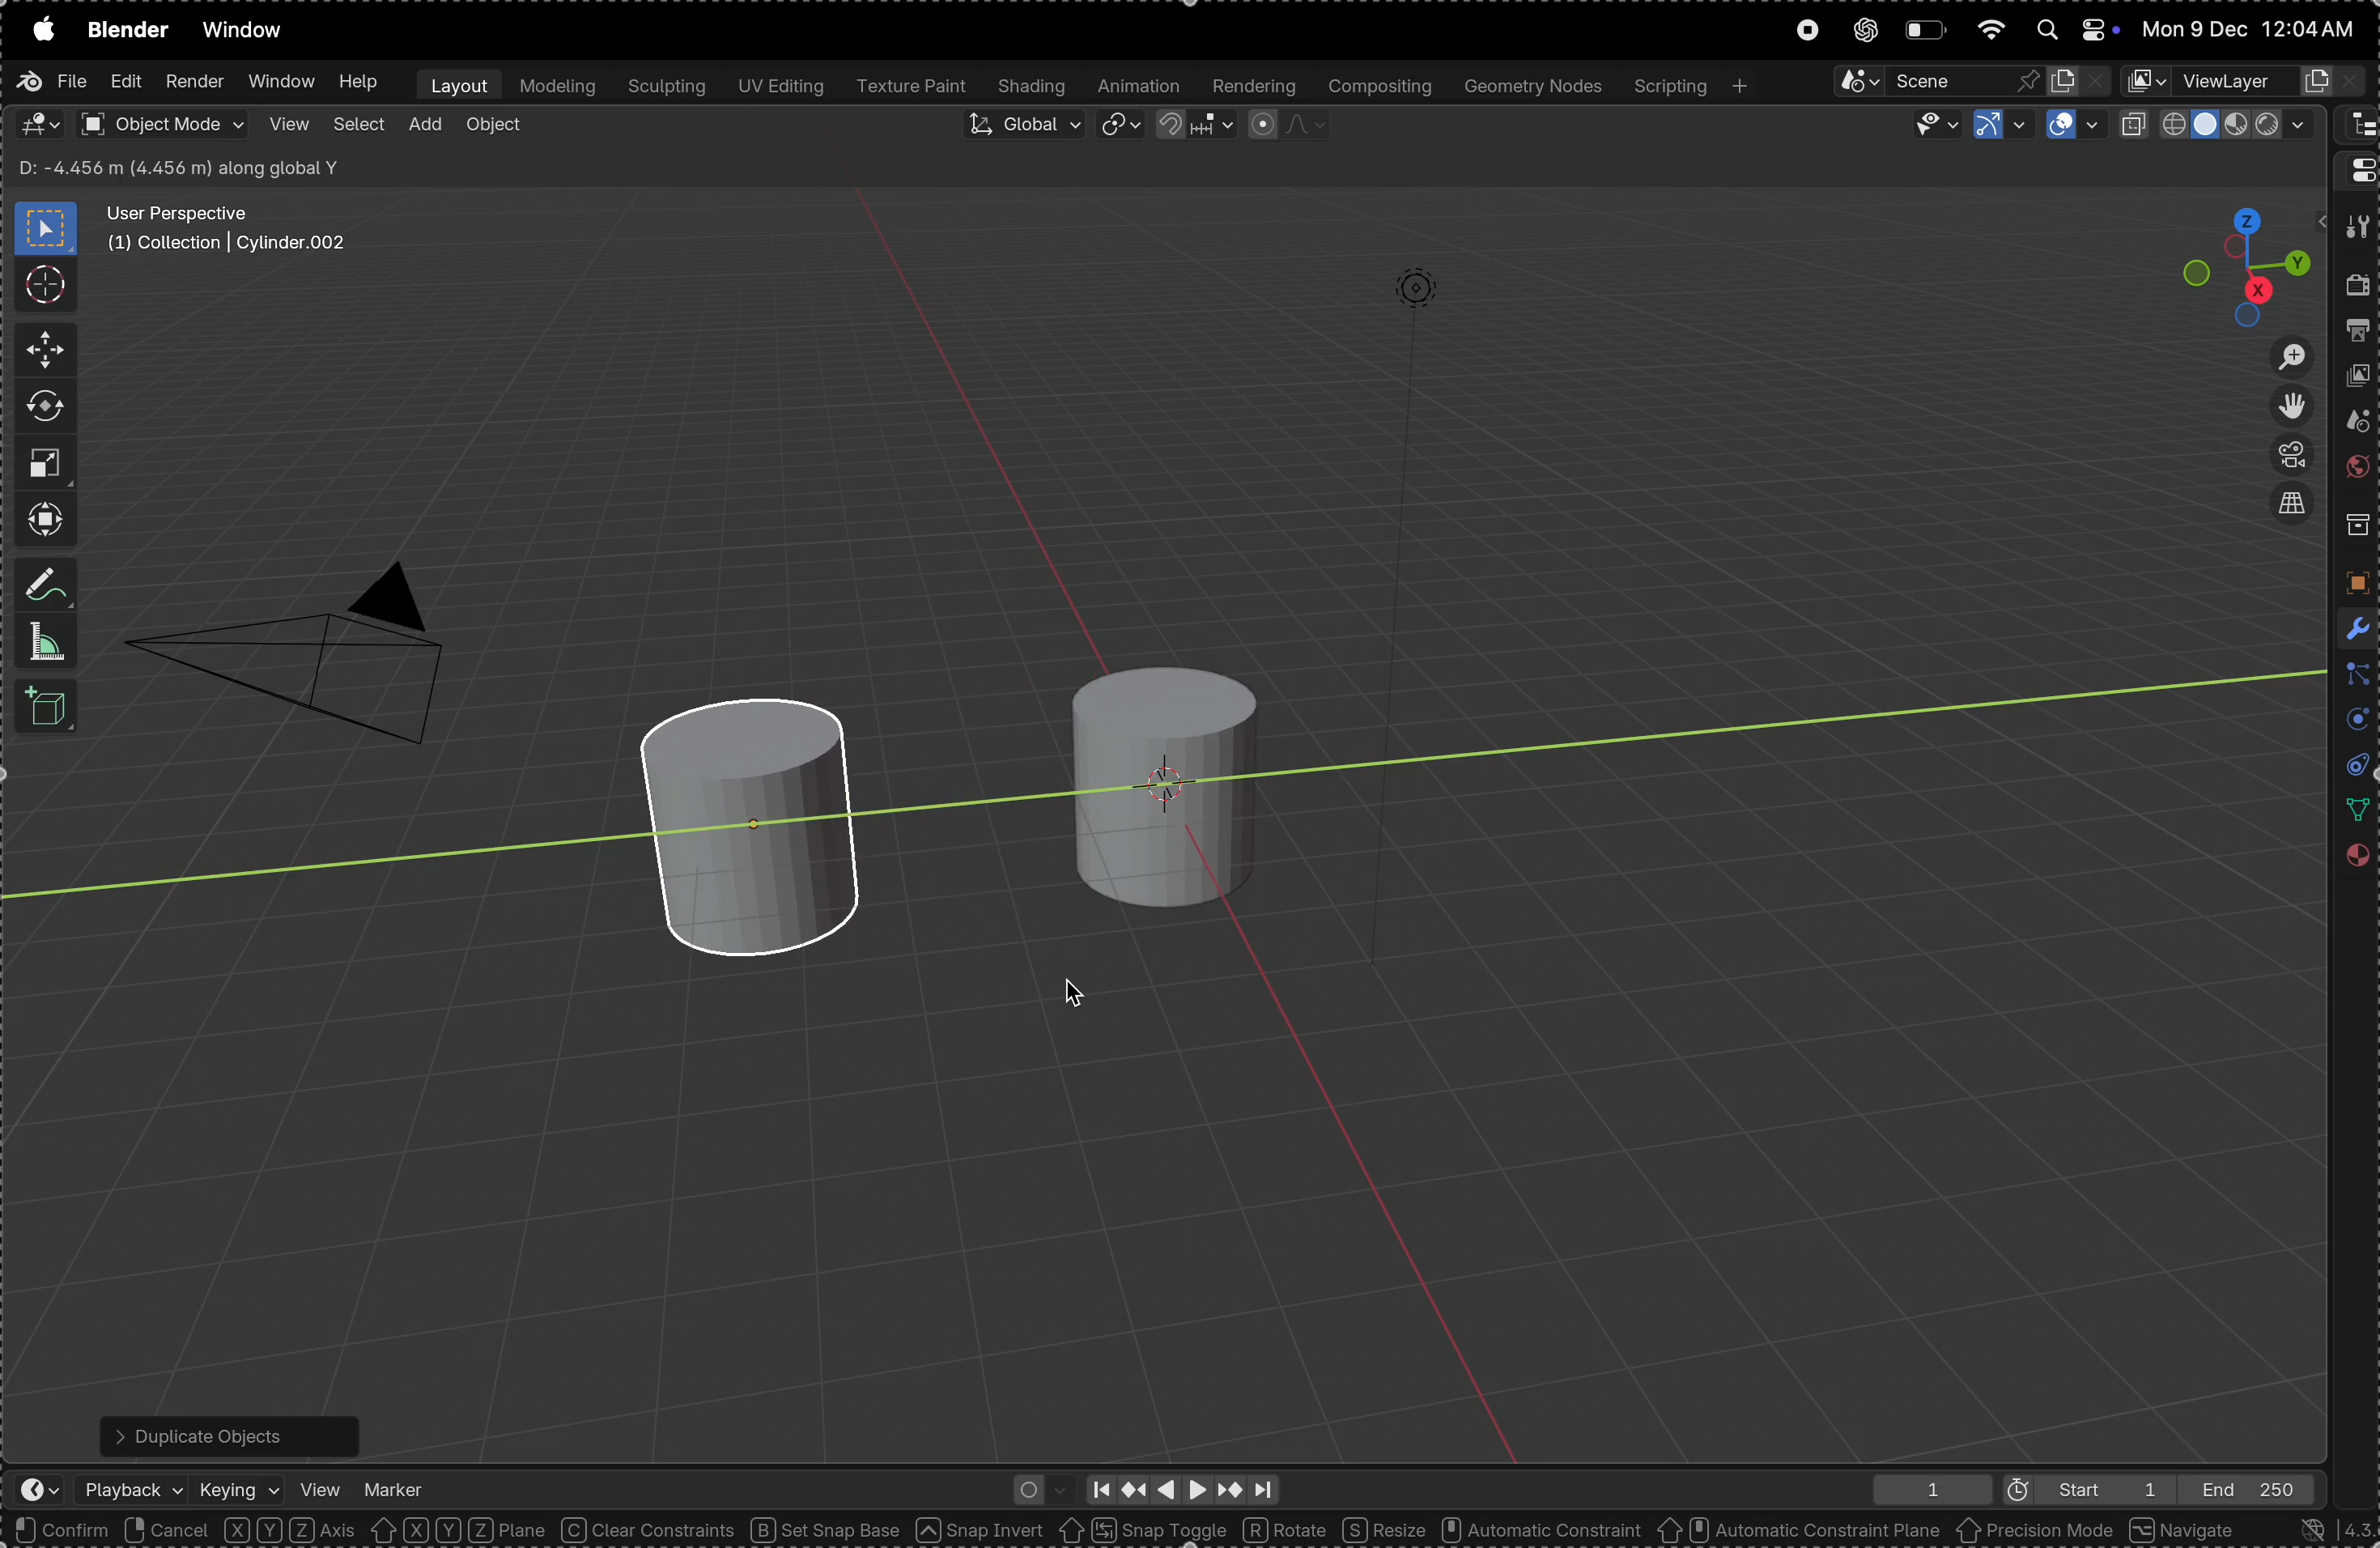 The height and width of the screenshot is (1548, 2380). What do you see at coordinates (1538, 1531) in the screenshot?
I see `automatic constraint` at bounding box center [1538, 1531].